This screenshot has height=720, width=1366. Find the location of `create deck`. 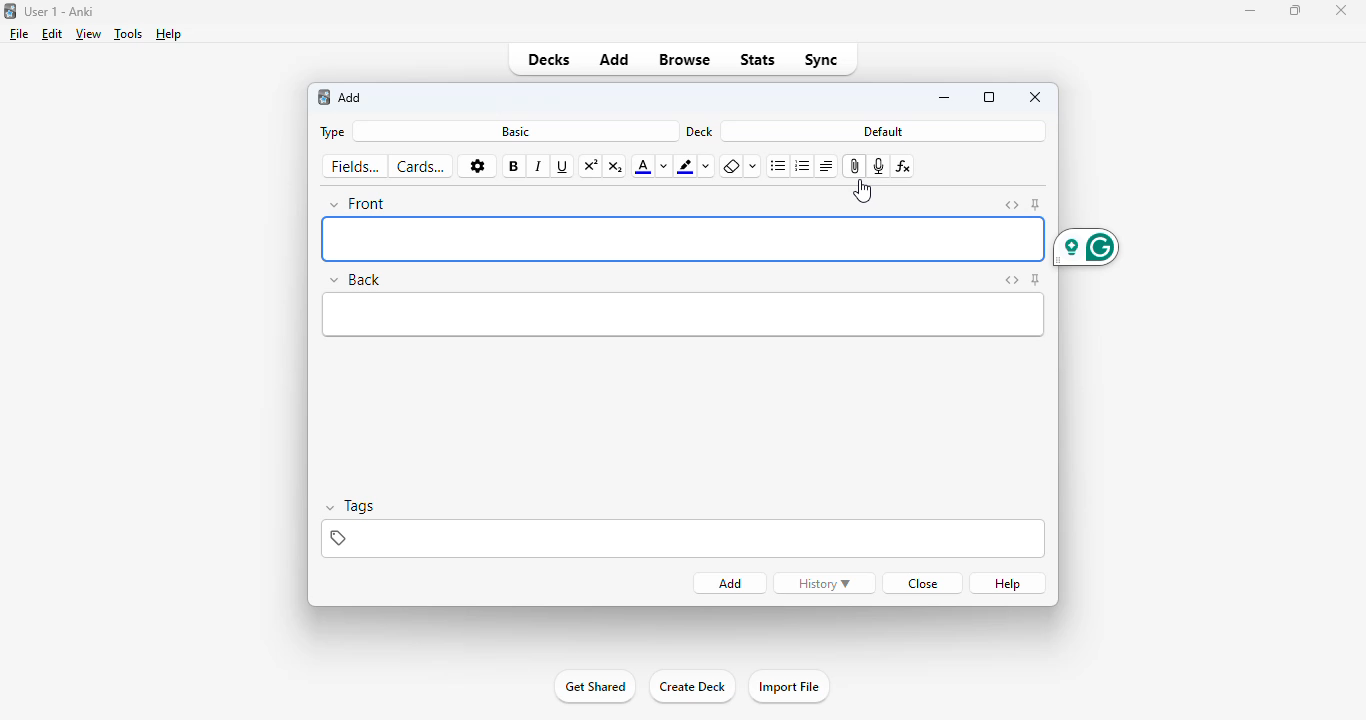

create deck is located at coordinates (691, 687).